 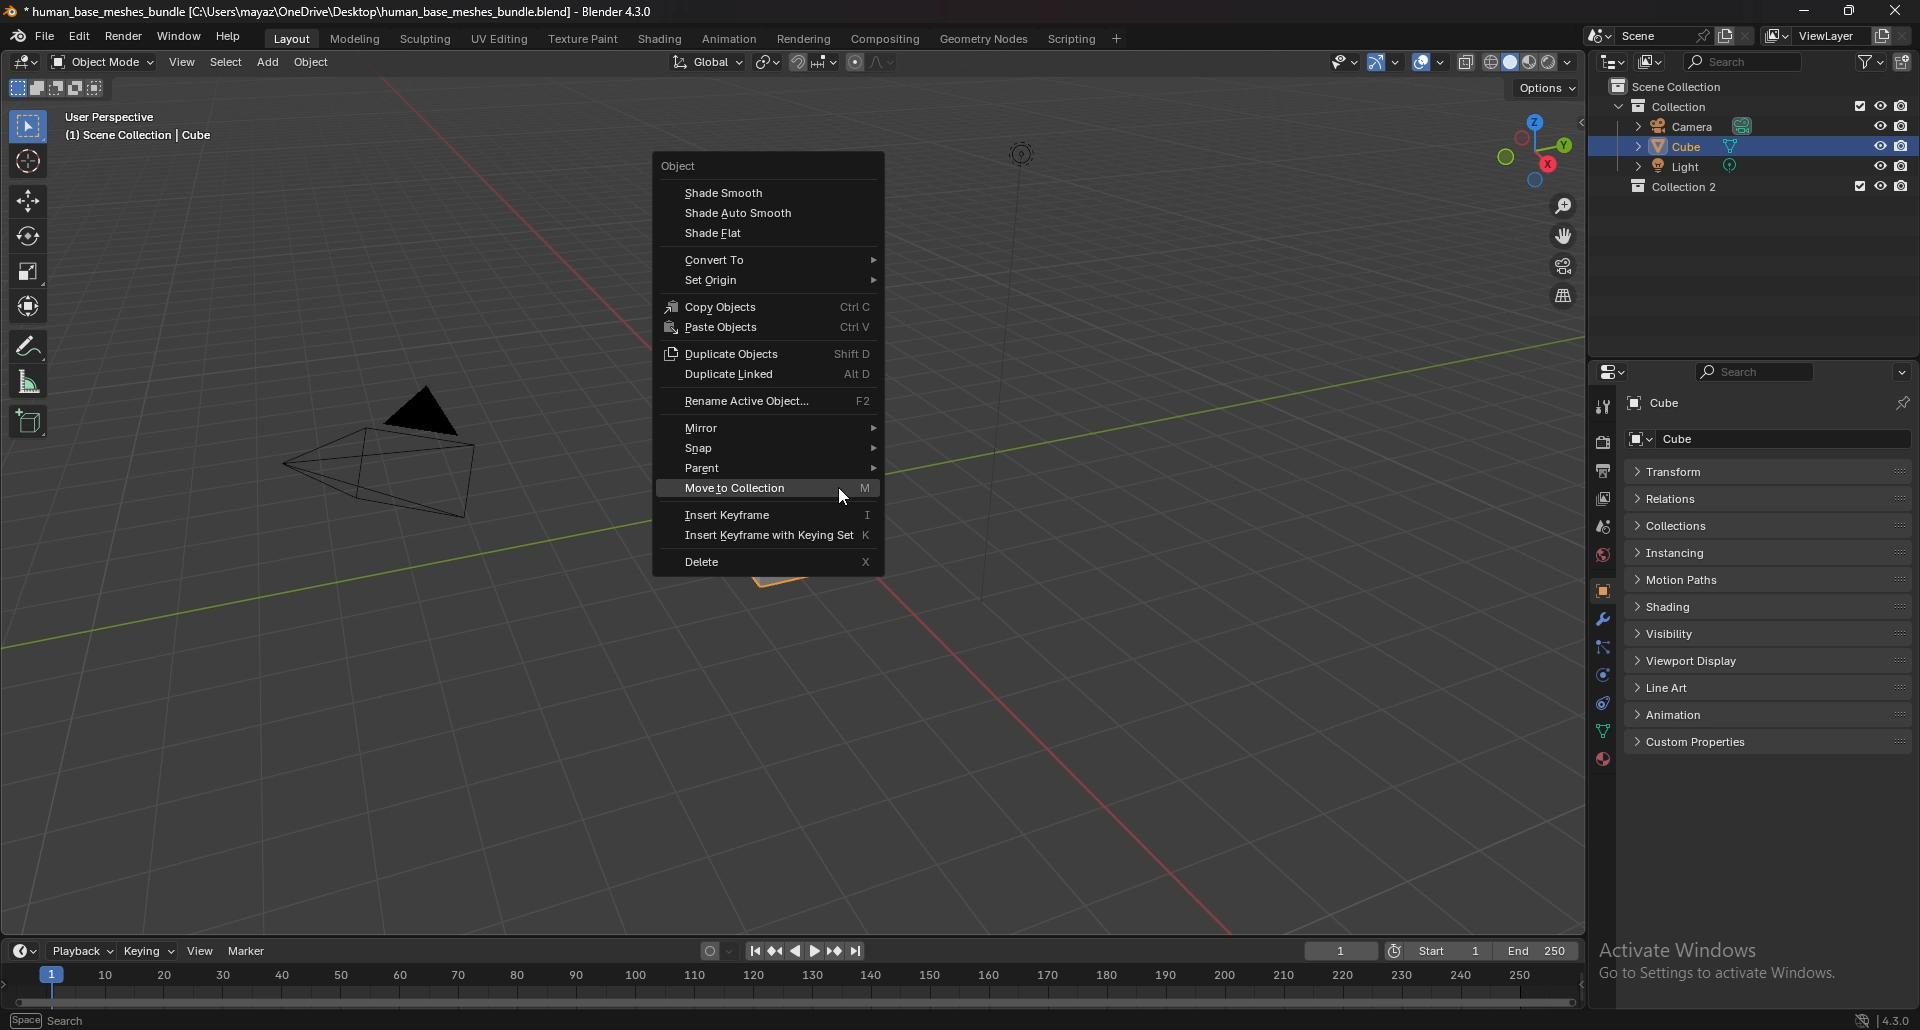 I want to click on duplicate linked, so click(x=767, y=376).